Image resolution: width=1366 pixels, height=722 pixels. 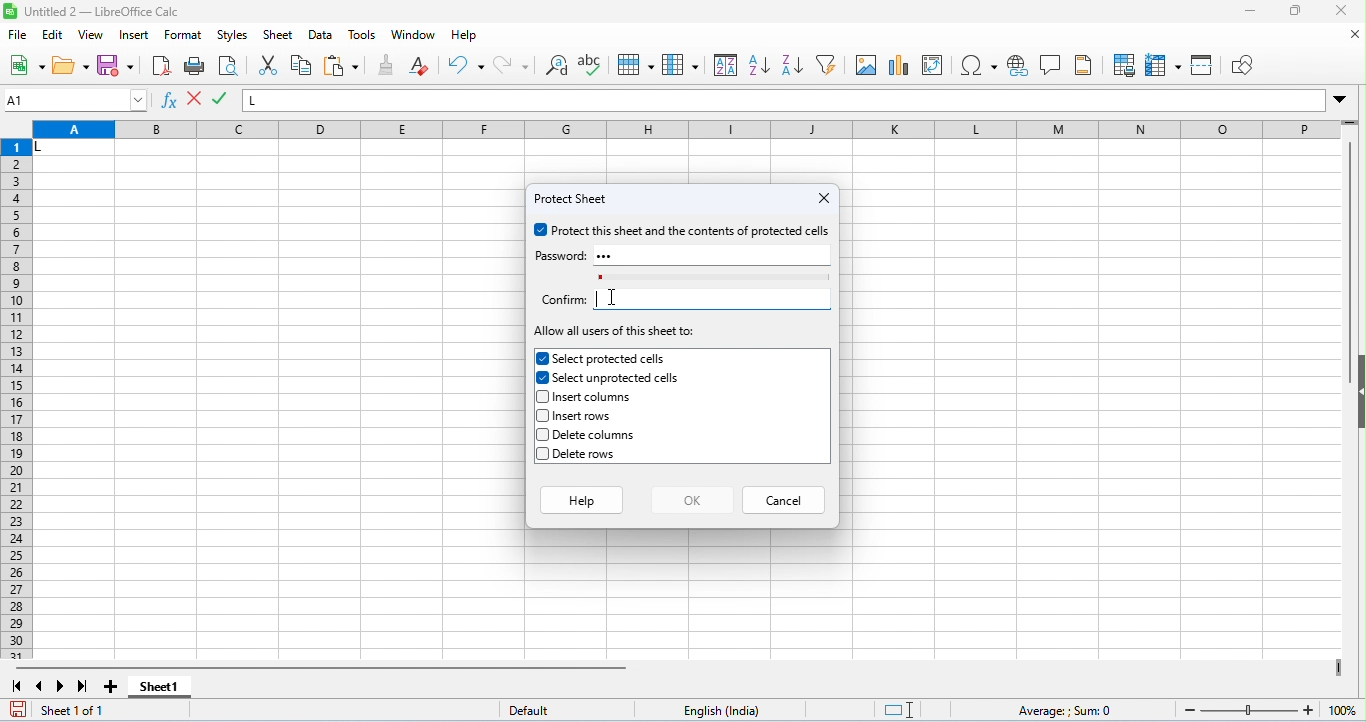 What do you see at coordinates (581, 455) in the screenshot?
I see `delete rows` at bounding box center [581, 455].